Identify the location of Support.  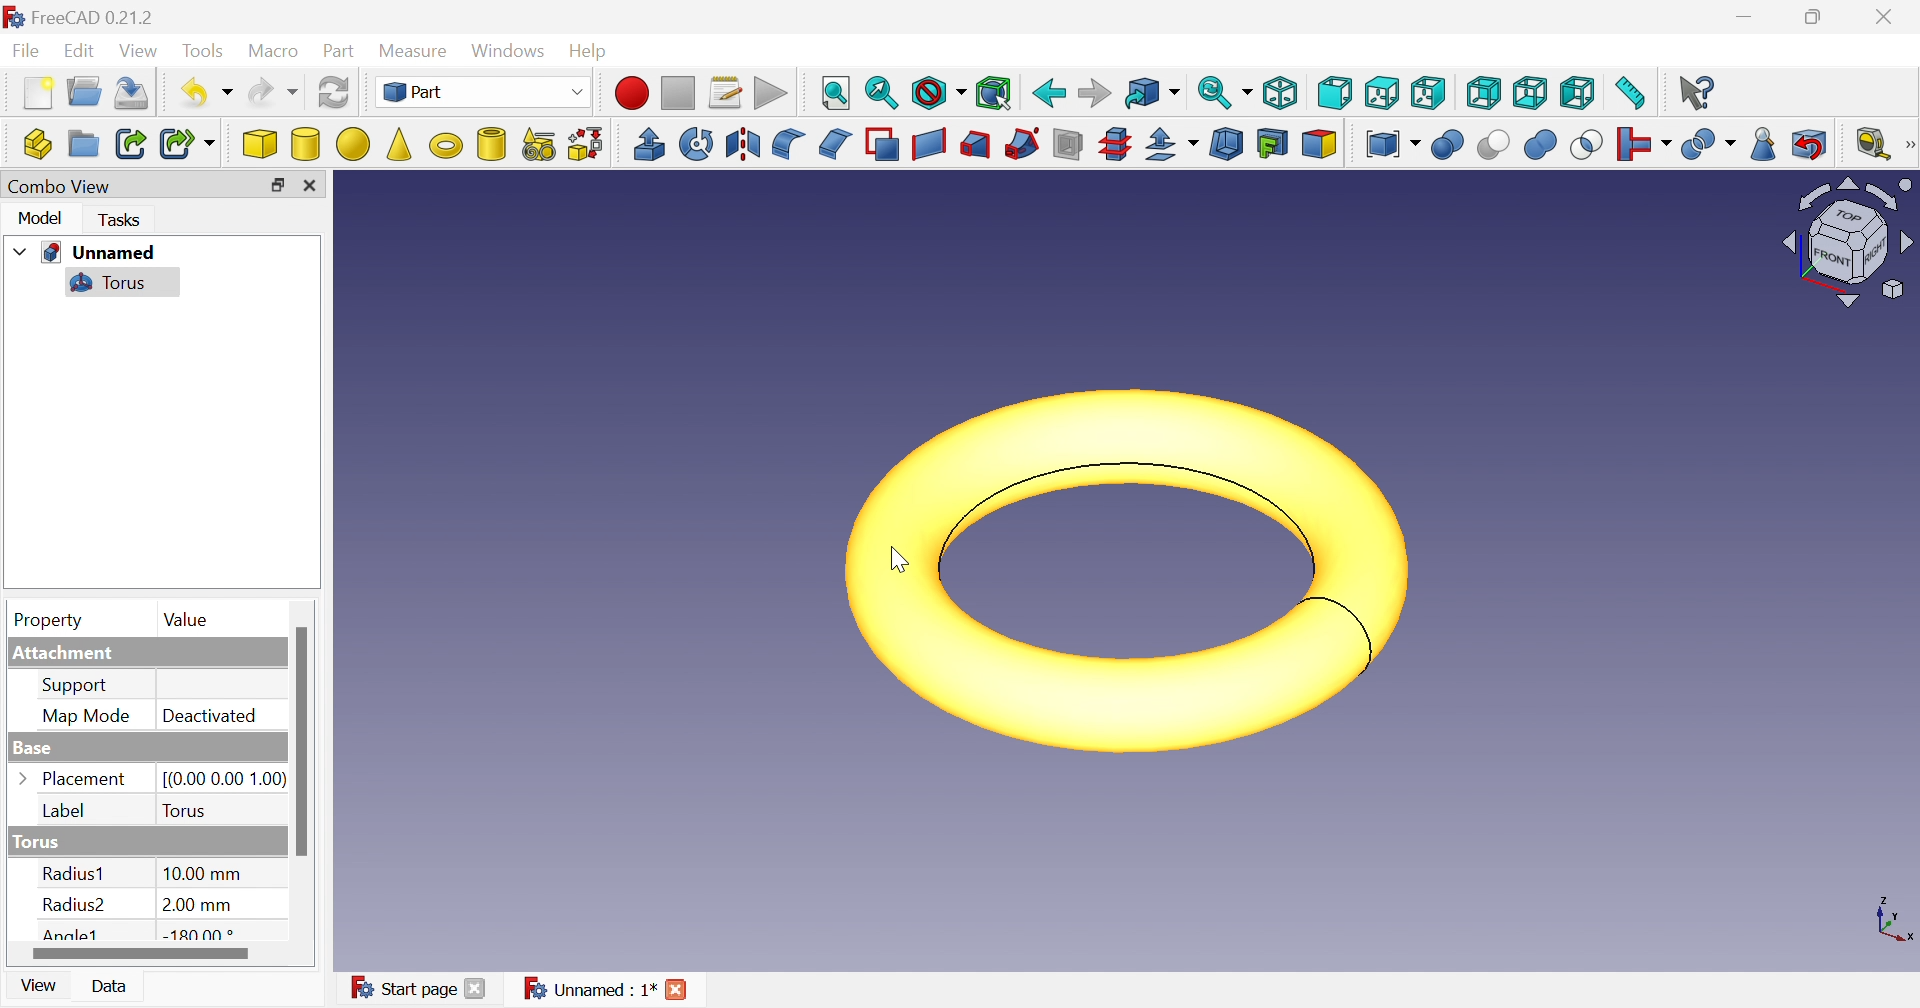
(80, 685).